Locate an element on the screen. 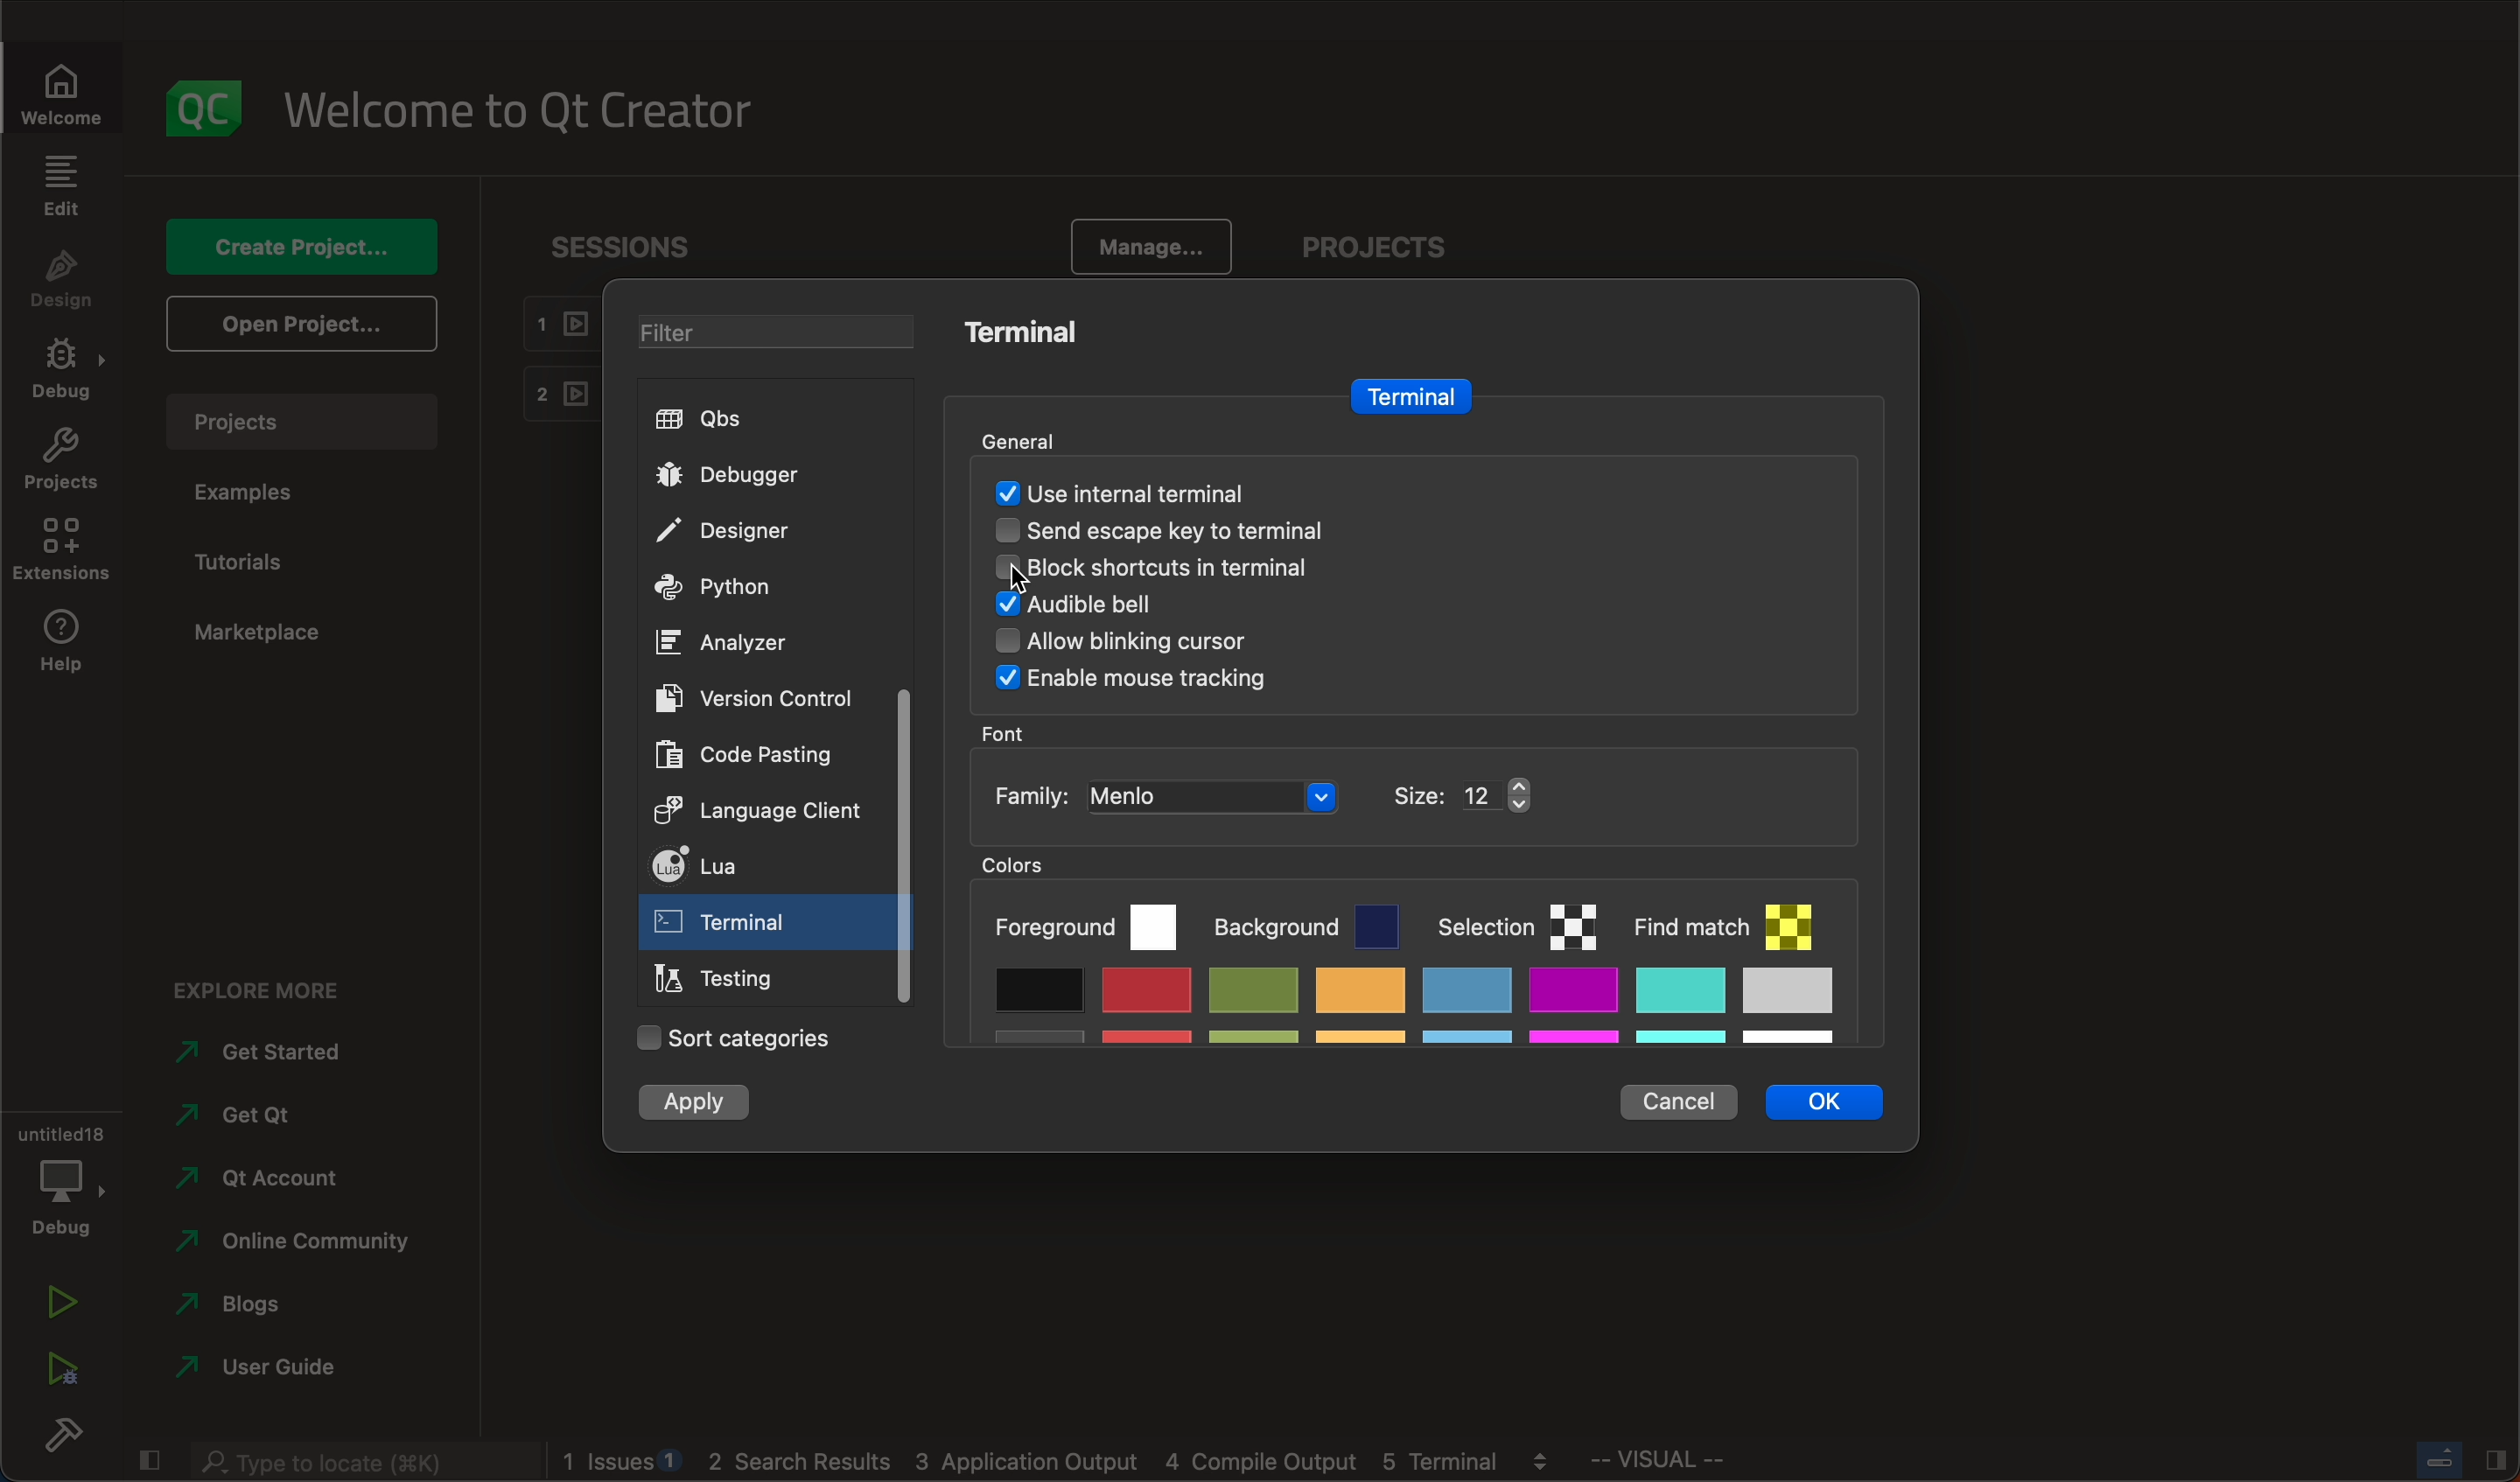  account is located at coordinates (268, 1171).